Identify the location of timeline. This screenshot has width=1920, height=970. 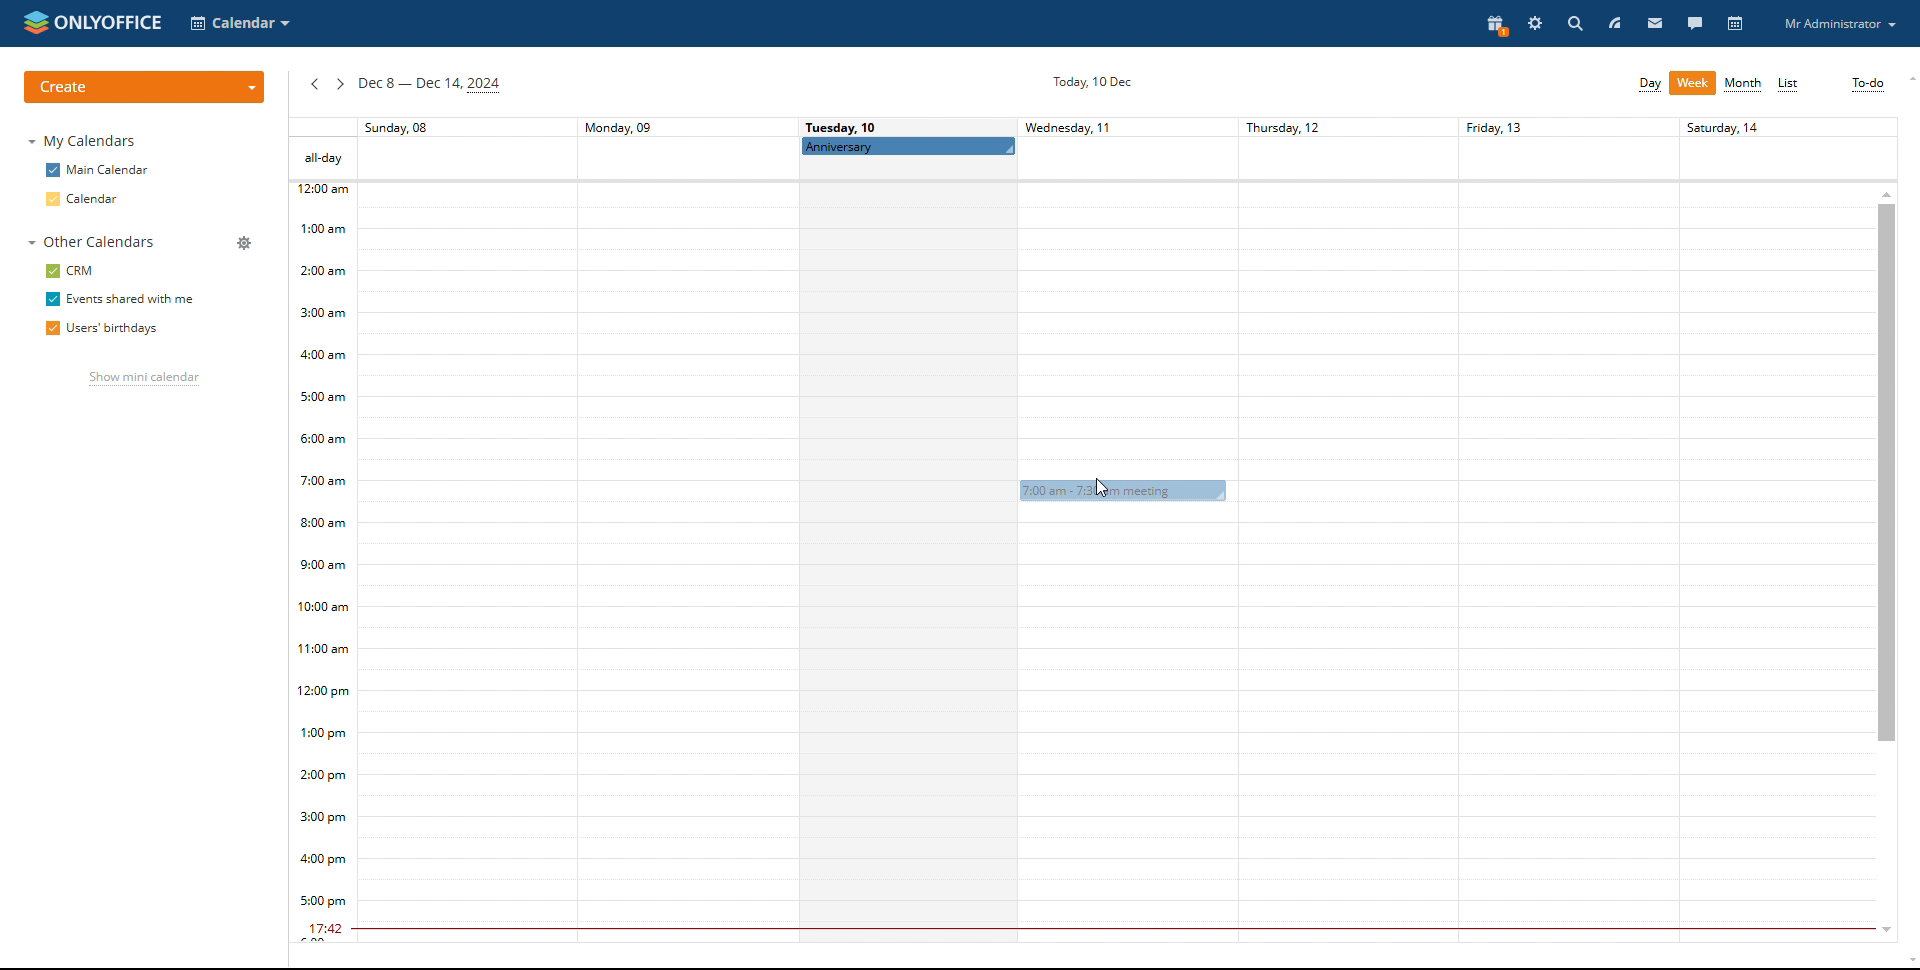
(322, 563).